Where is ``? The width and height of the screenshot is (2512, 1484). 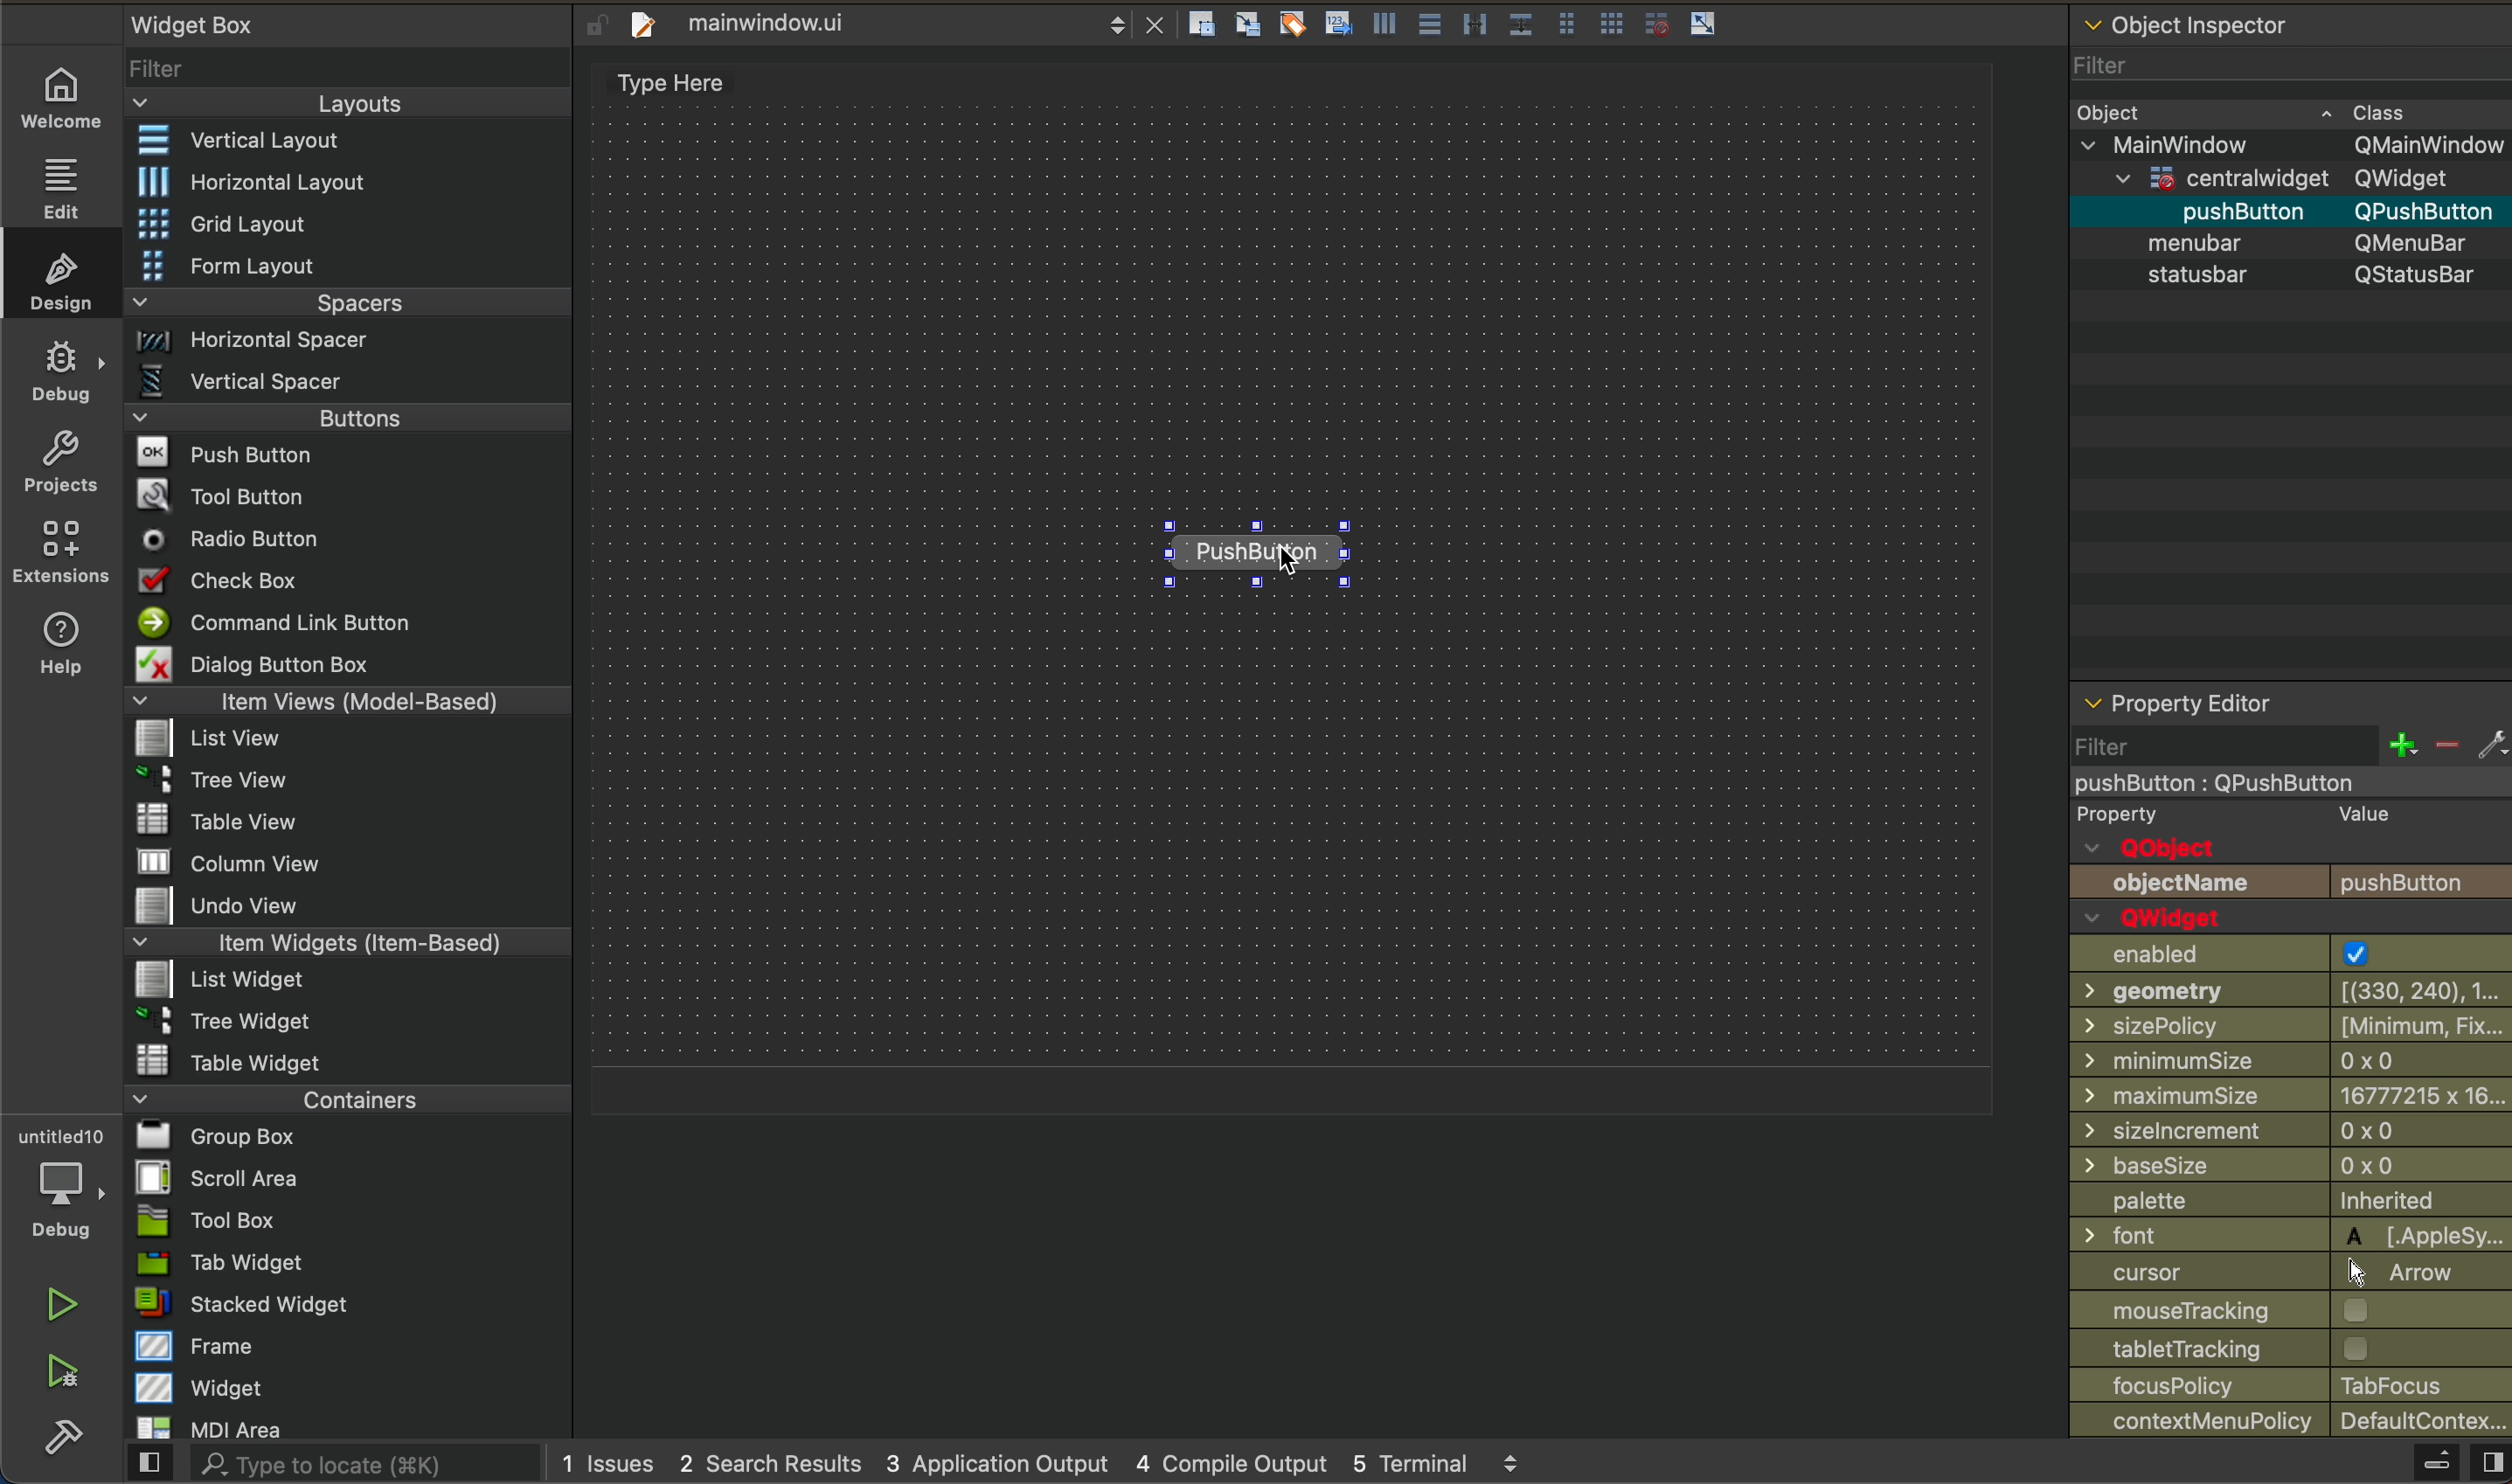
 is located at coordinates (1484, 21).